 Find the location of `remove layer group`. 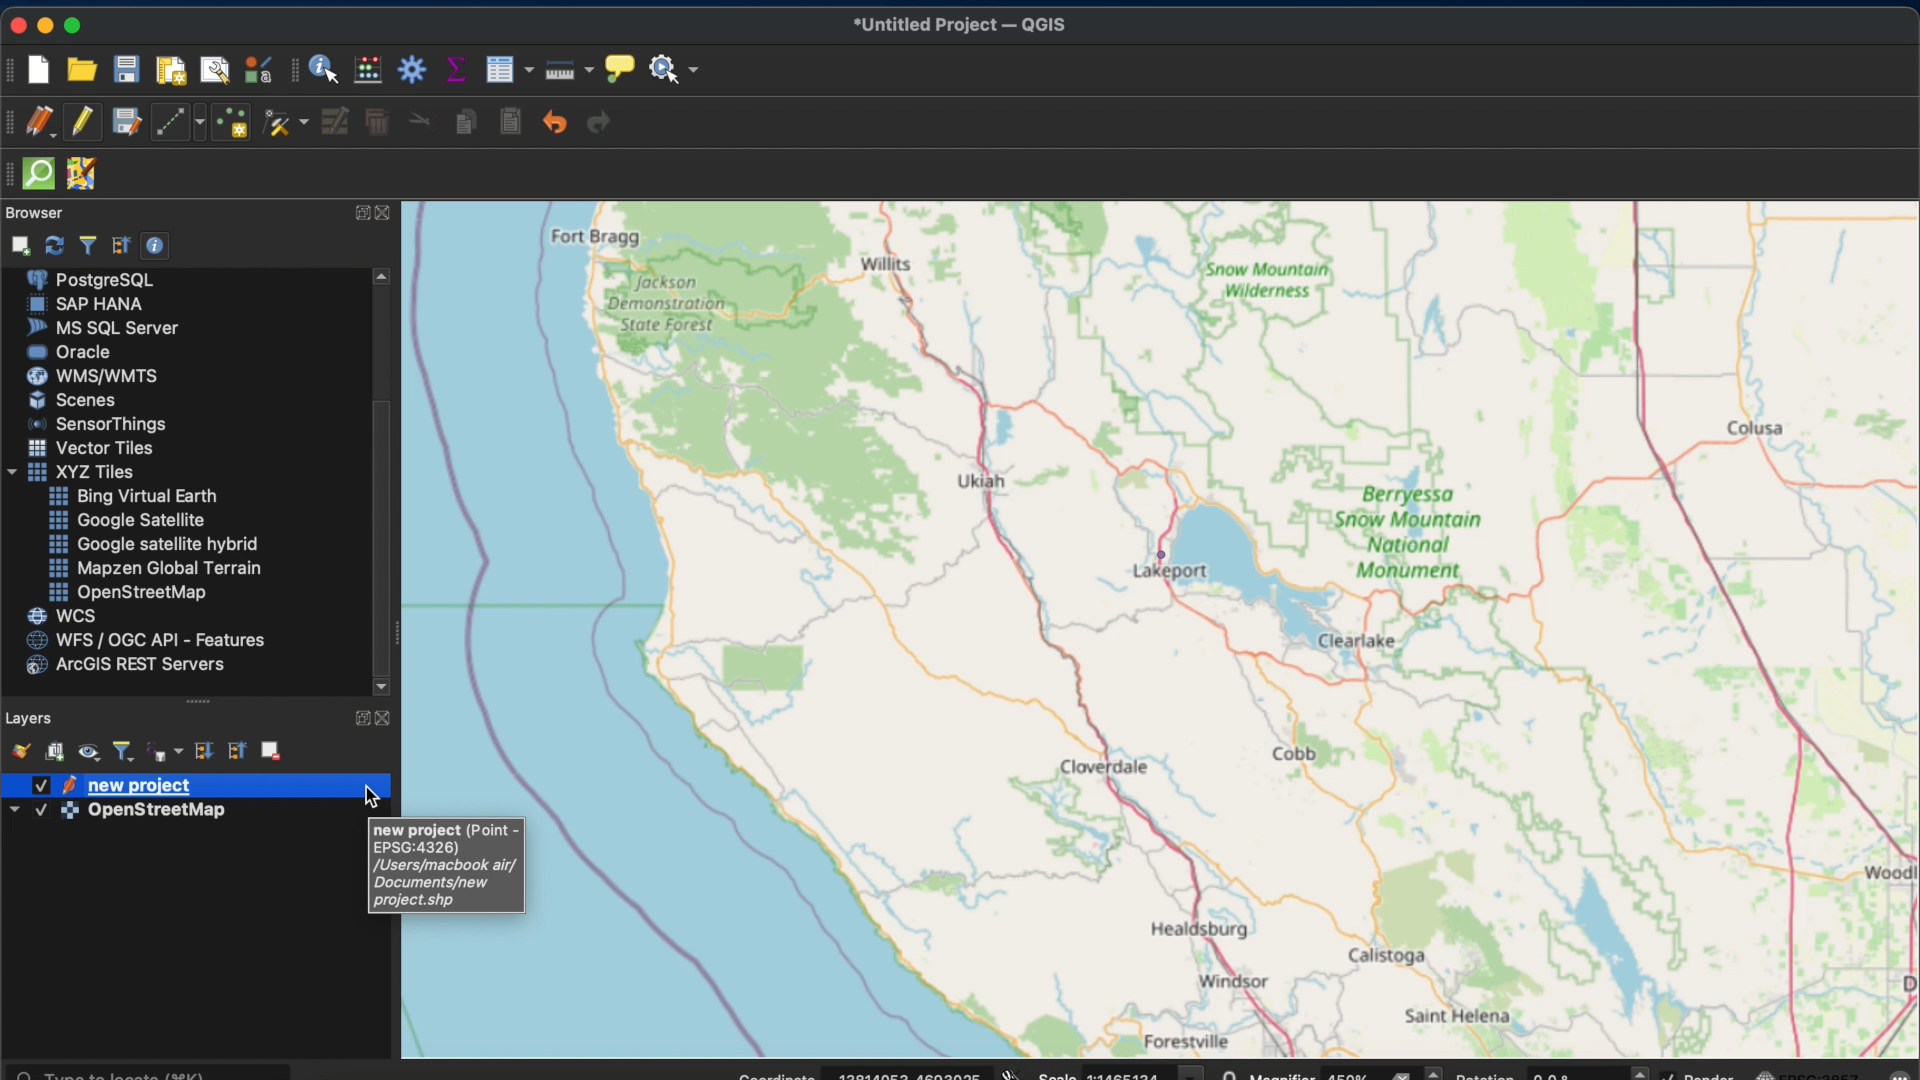

remove layer group is located at coordinates (271, 749).